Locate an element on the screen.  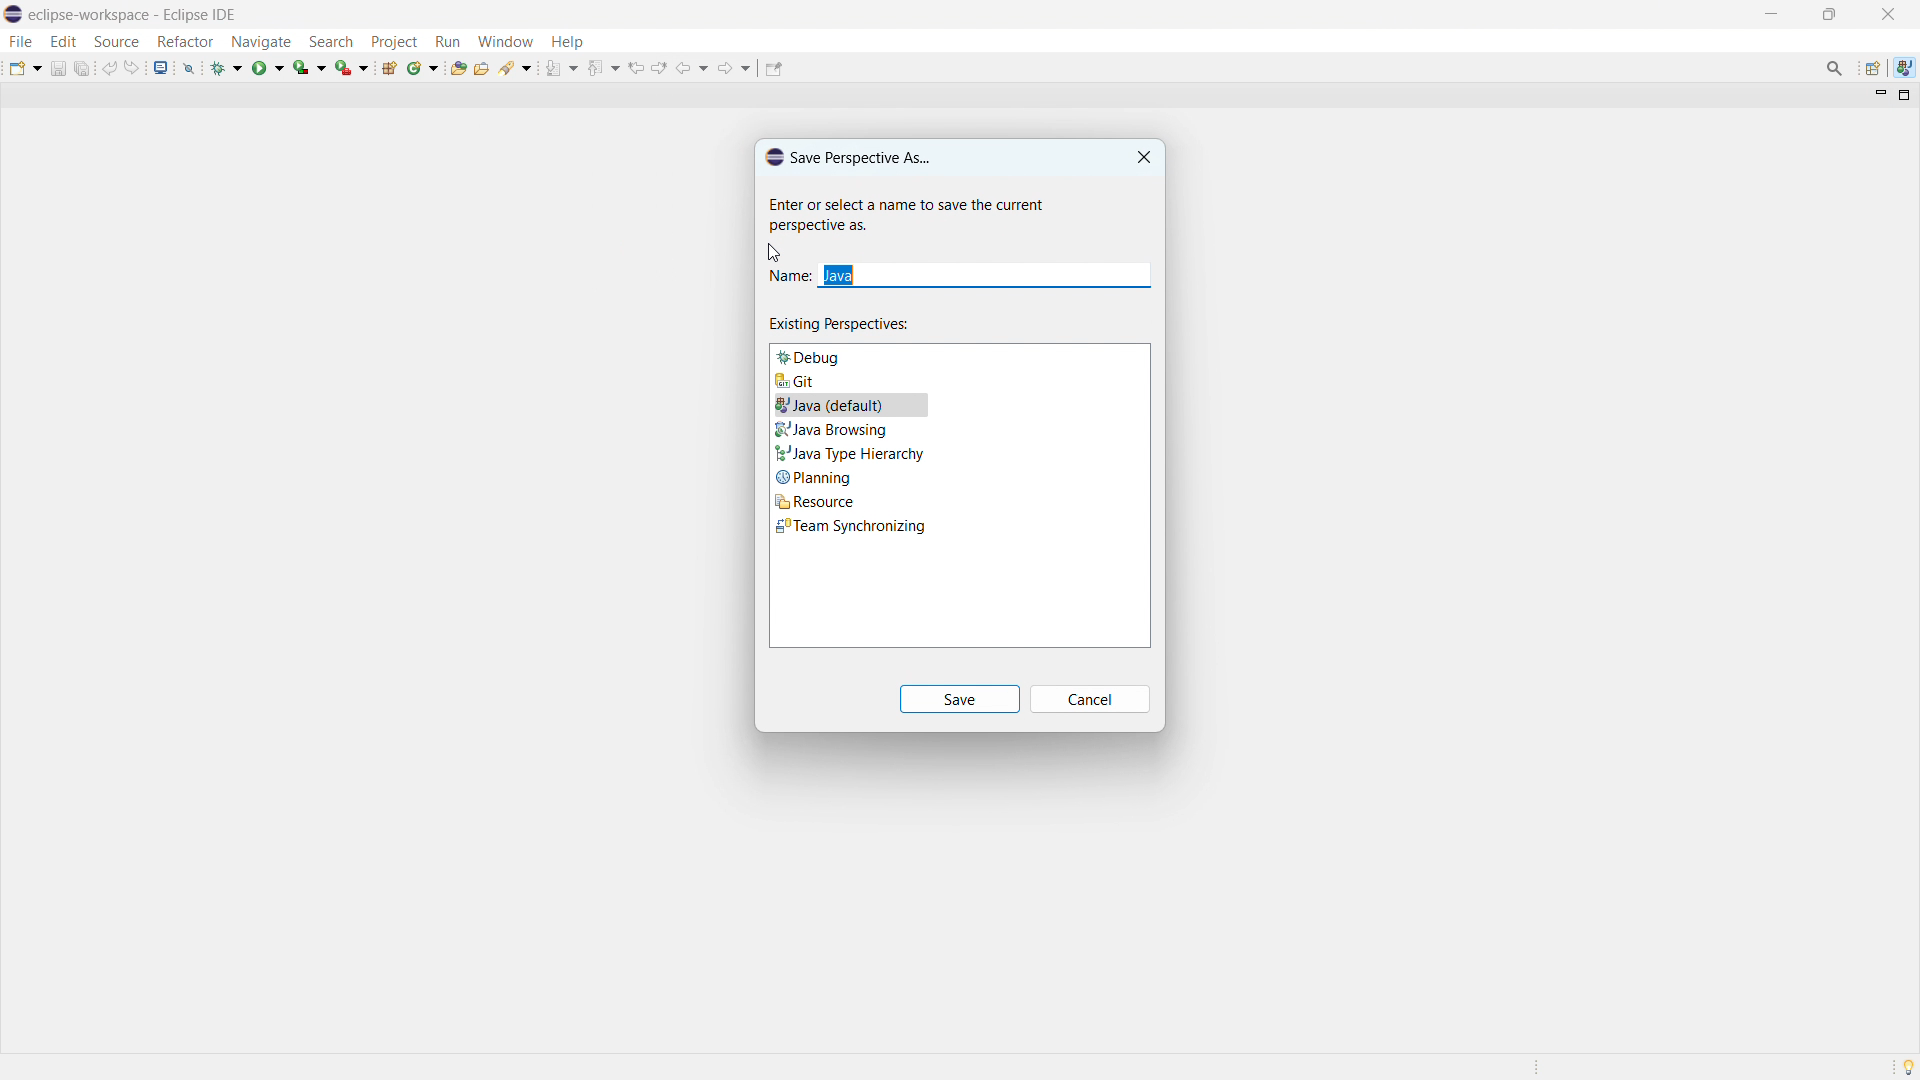
Planning is located at coordinates (960, 476).